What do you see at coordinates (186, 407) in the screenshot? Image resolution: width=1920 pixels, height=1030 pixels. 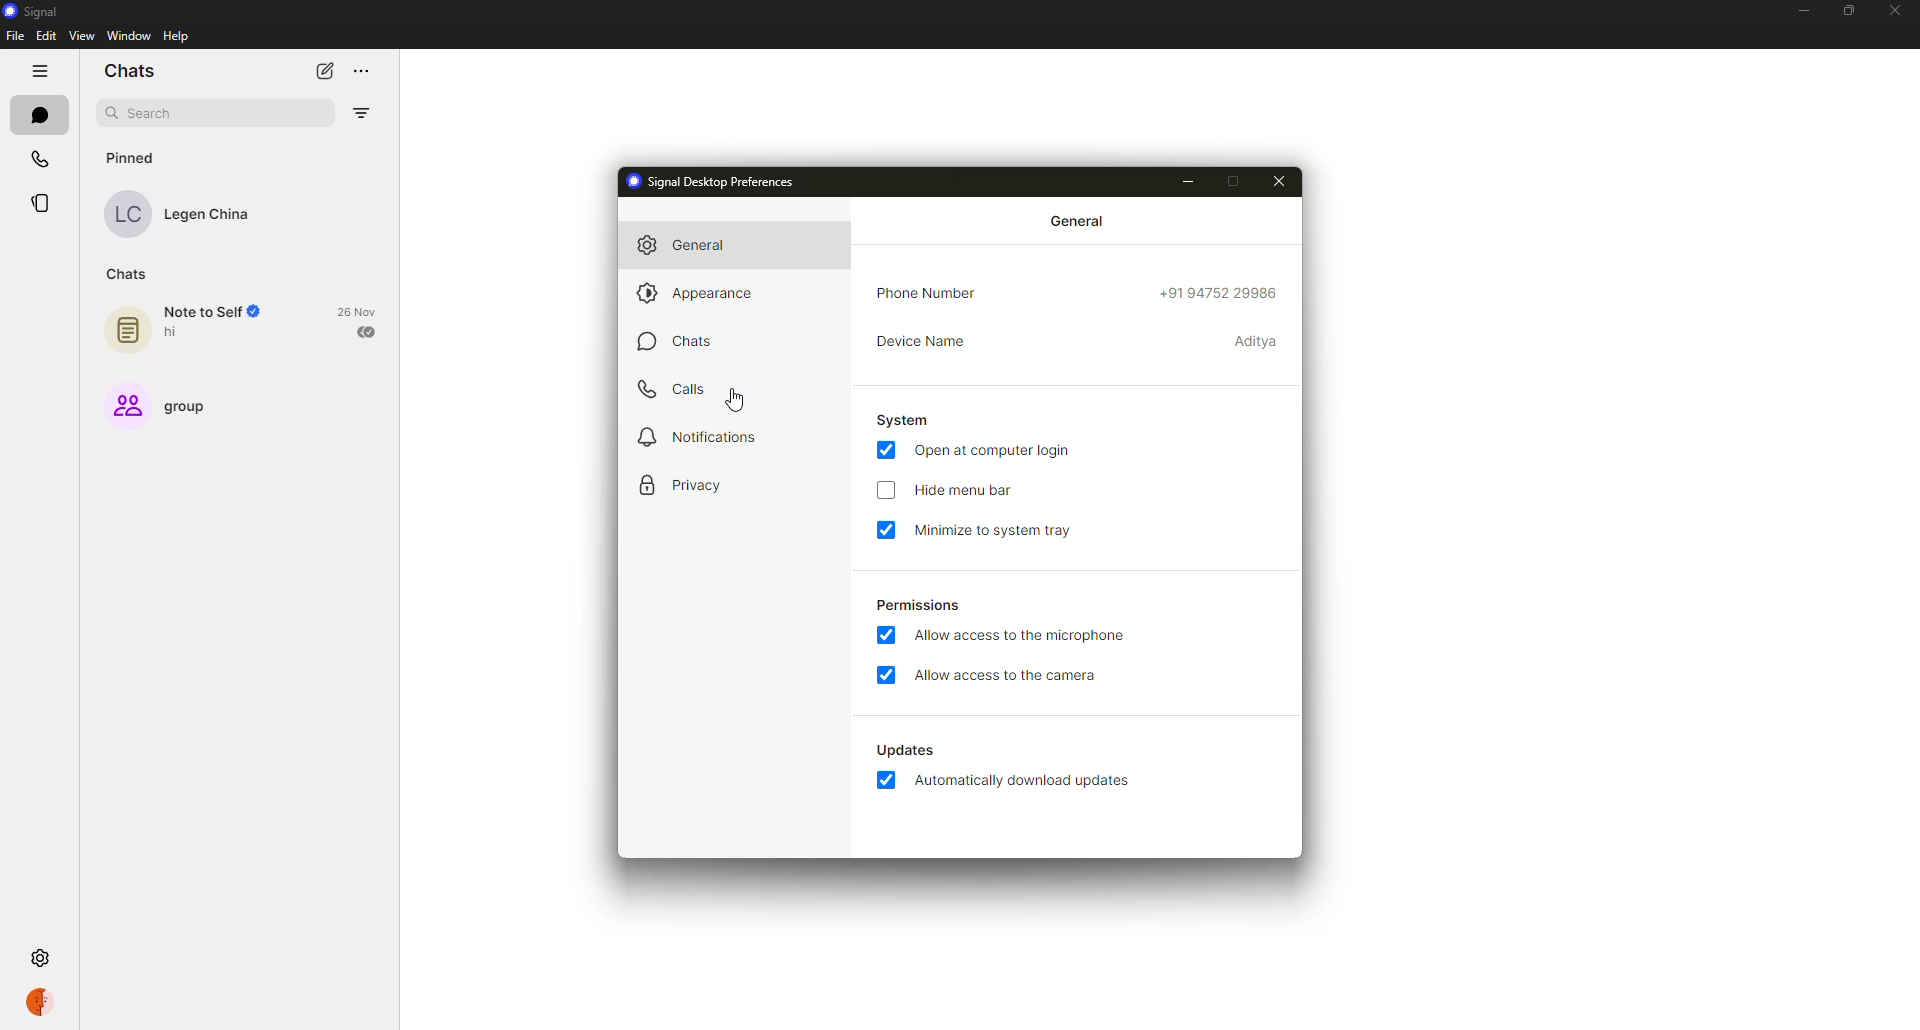 I see `group` at bounding box center [186, 407].